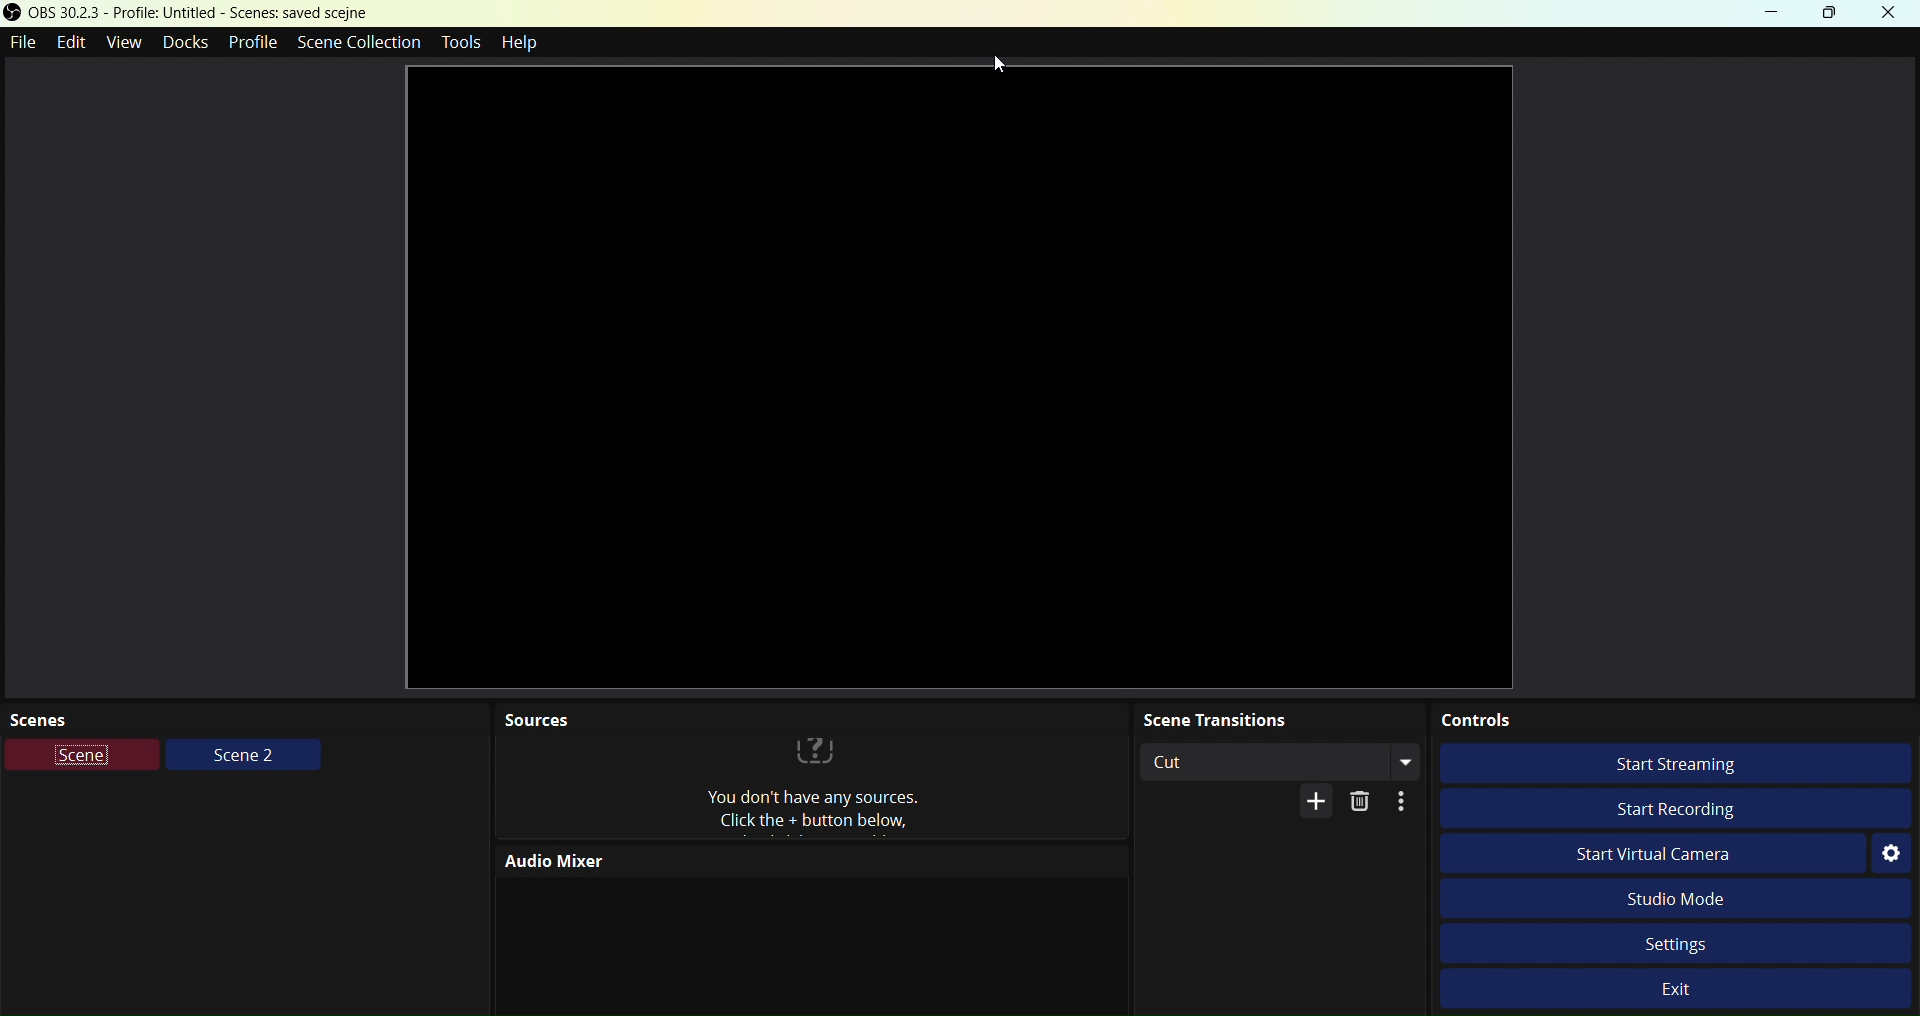  I want to click on Sources, so click(534, 721).